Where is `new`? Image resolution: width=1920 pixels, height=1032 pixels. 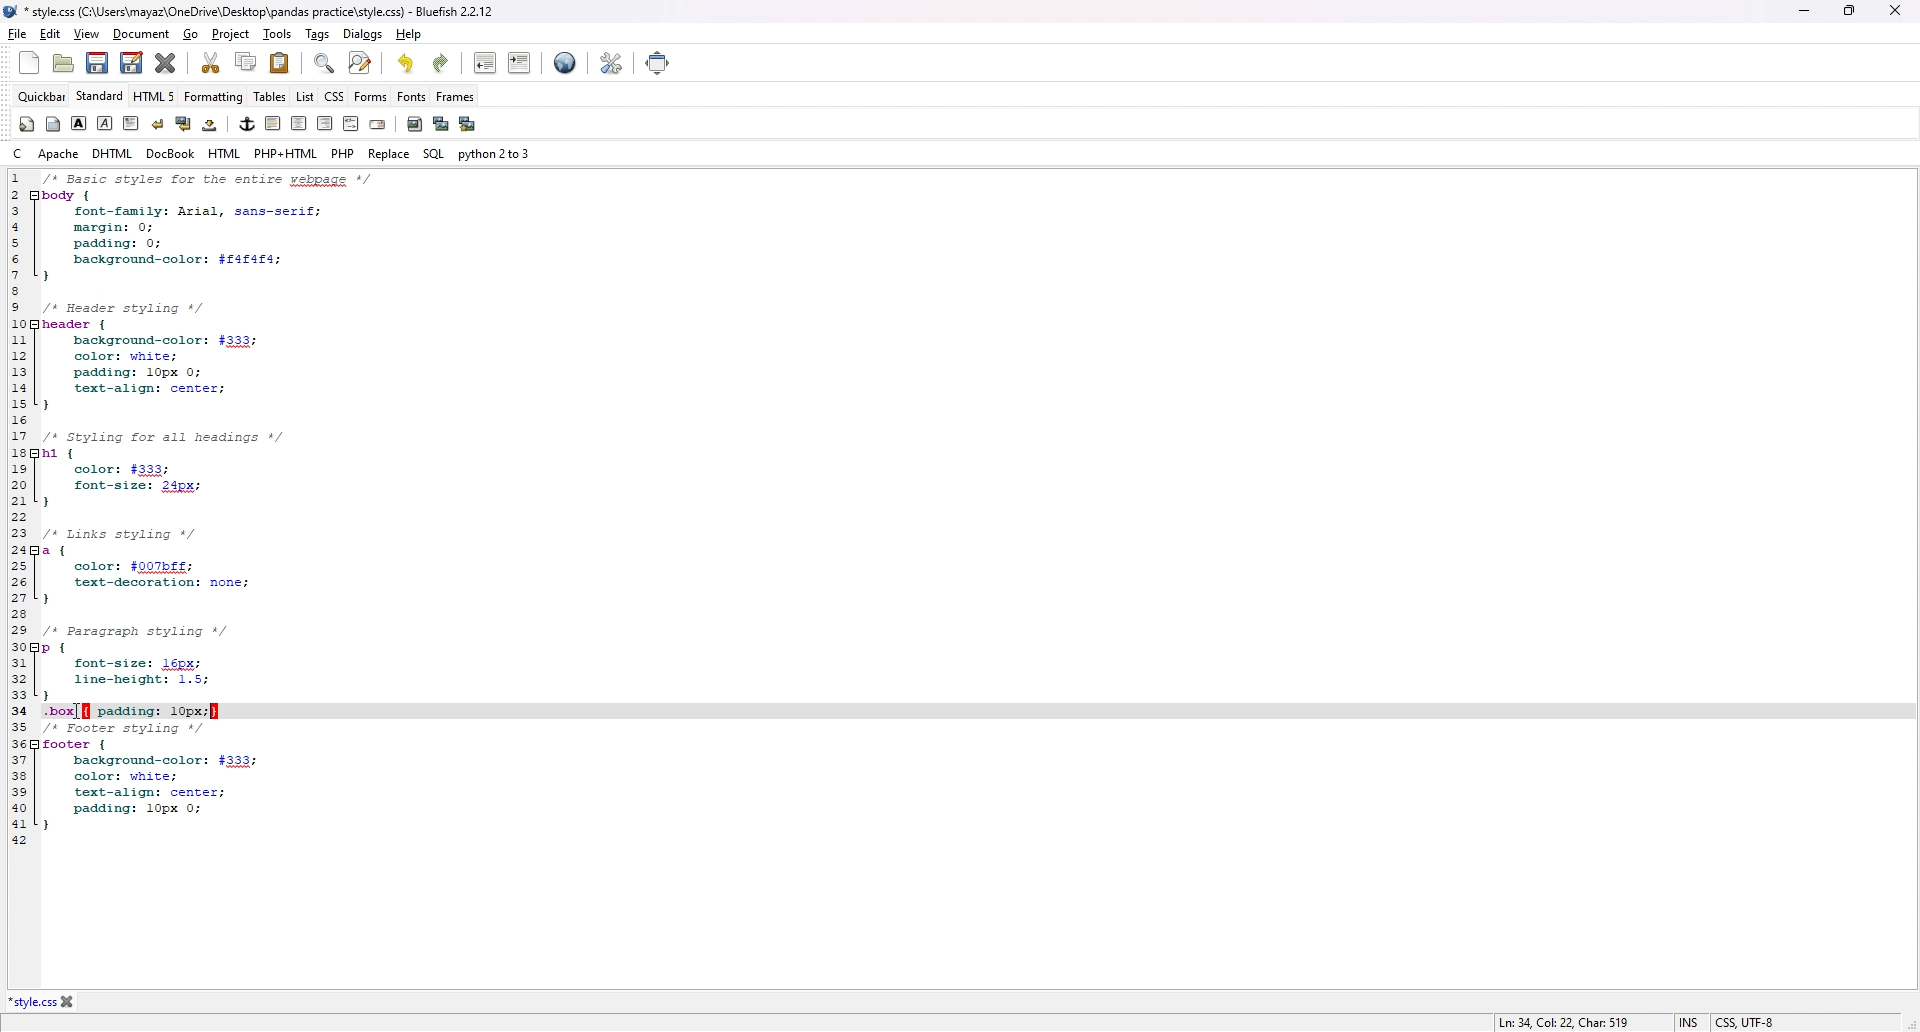
new is located at coordinates (31, 62).